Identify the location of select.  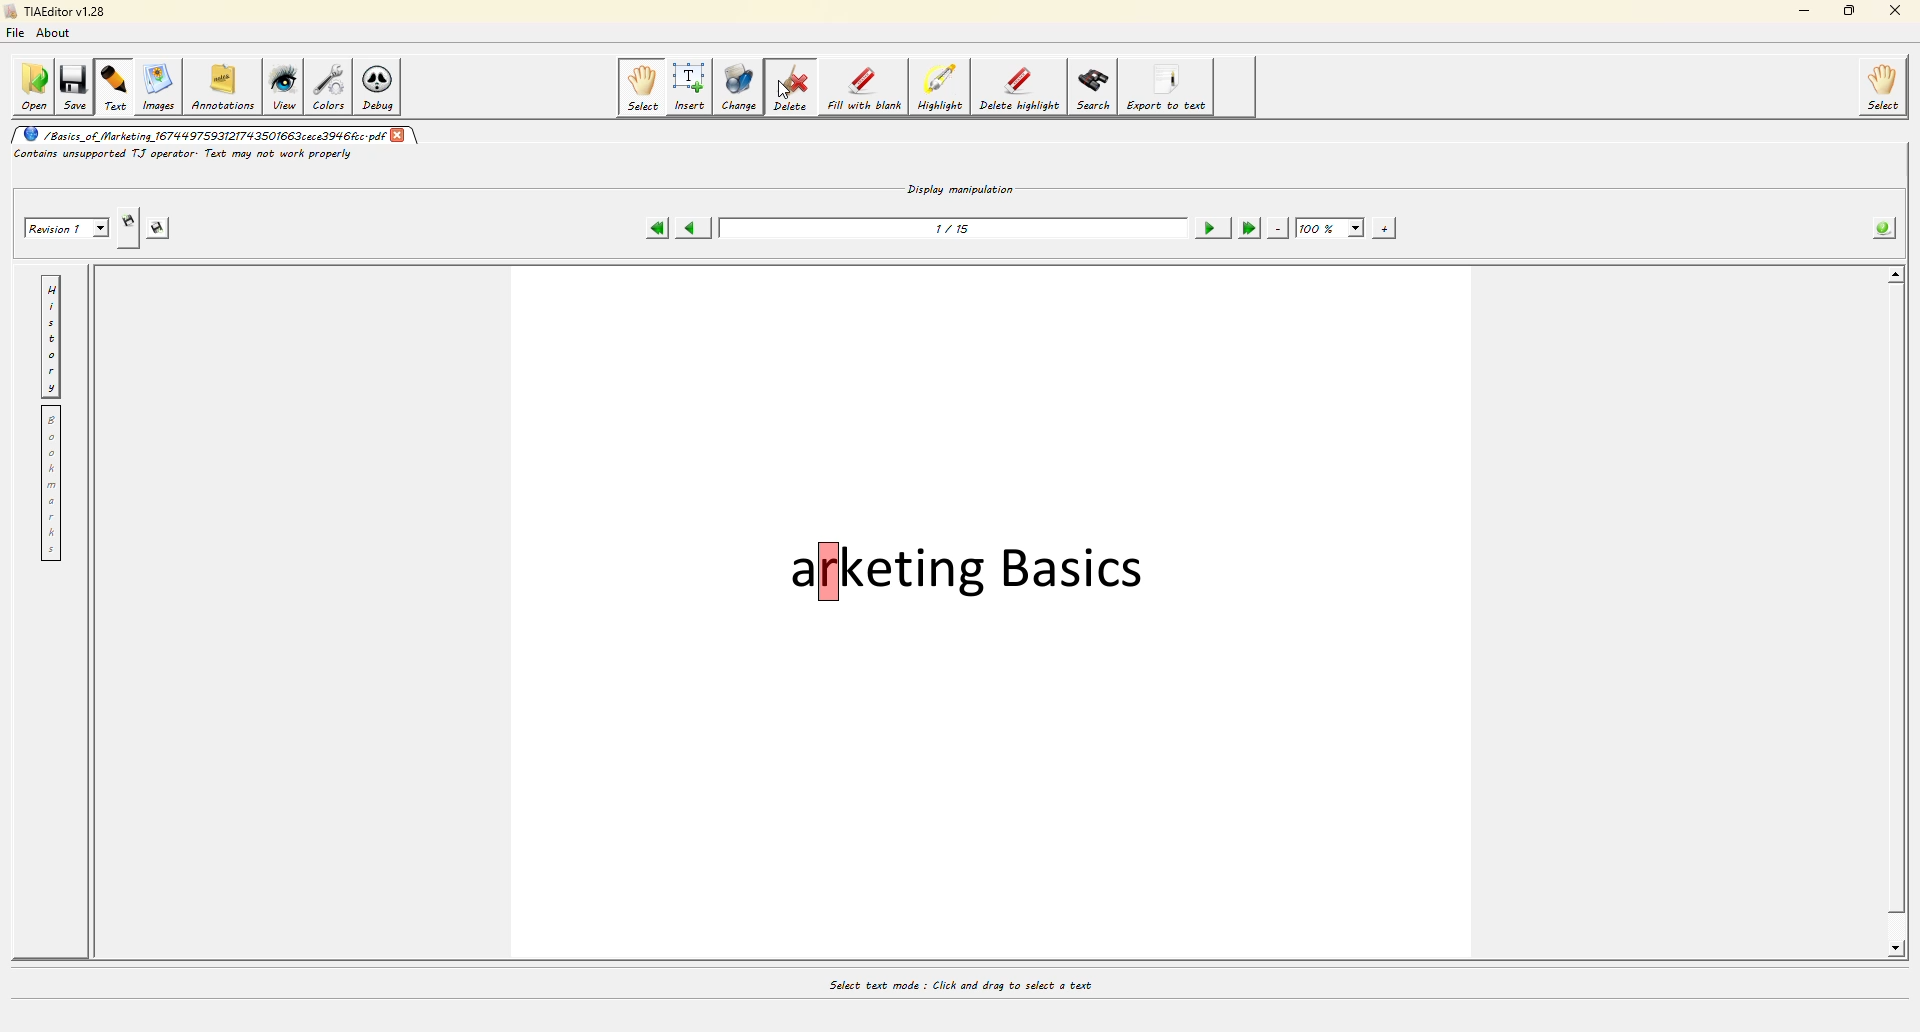
(1885, 88).